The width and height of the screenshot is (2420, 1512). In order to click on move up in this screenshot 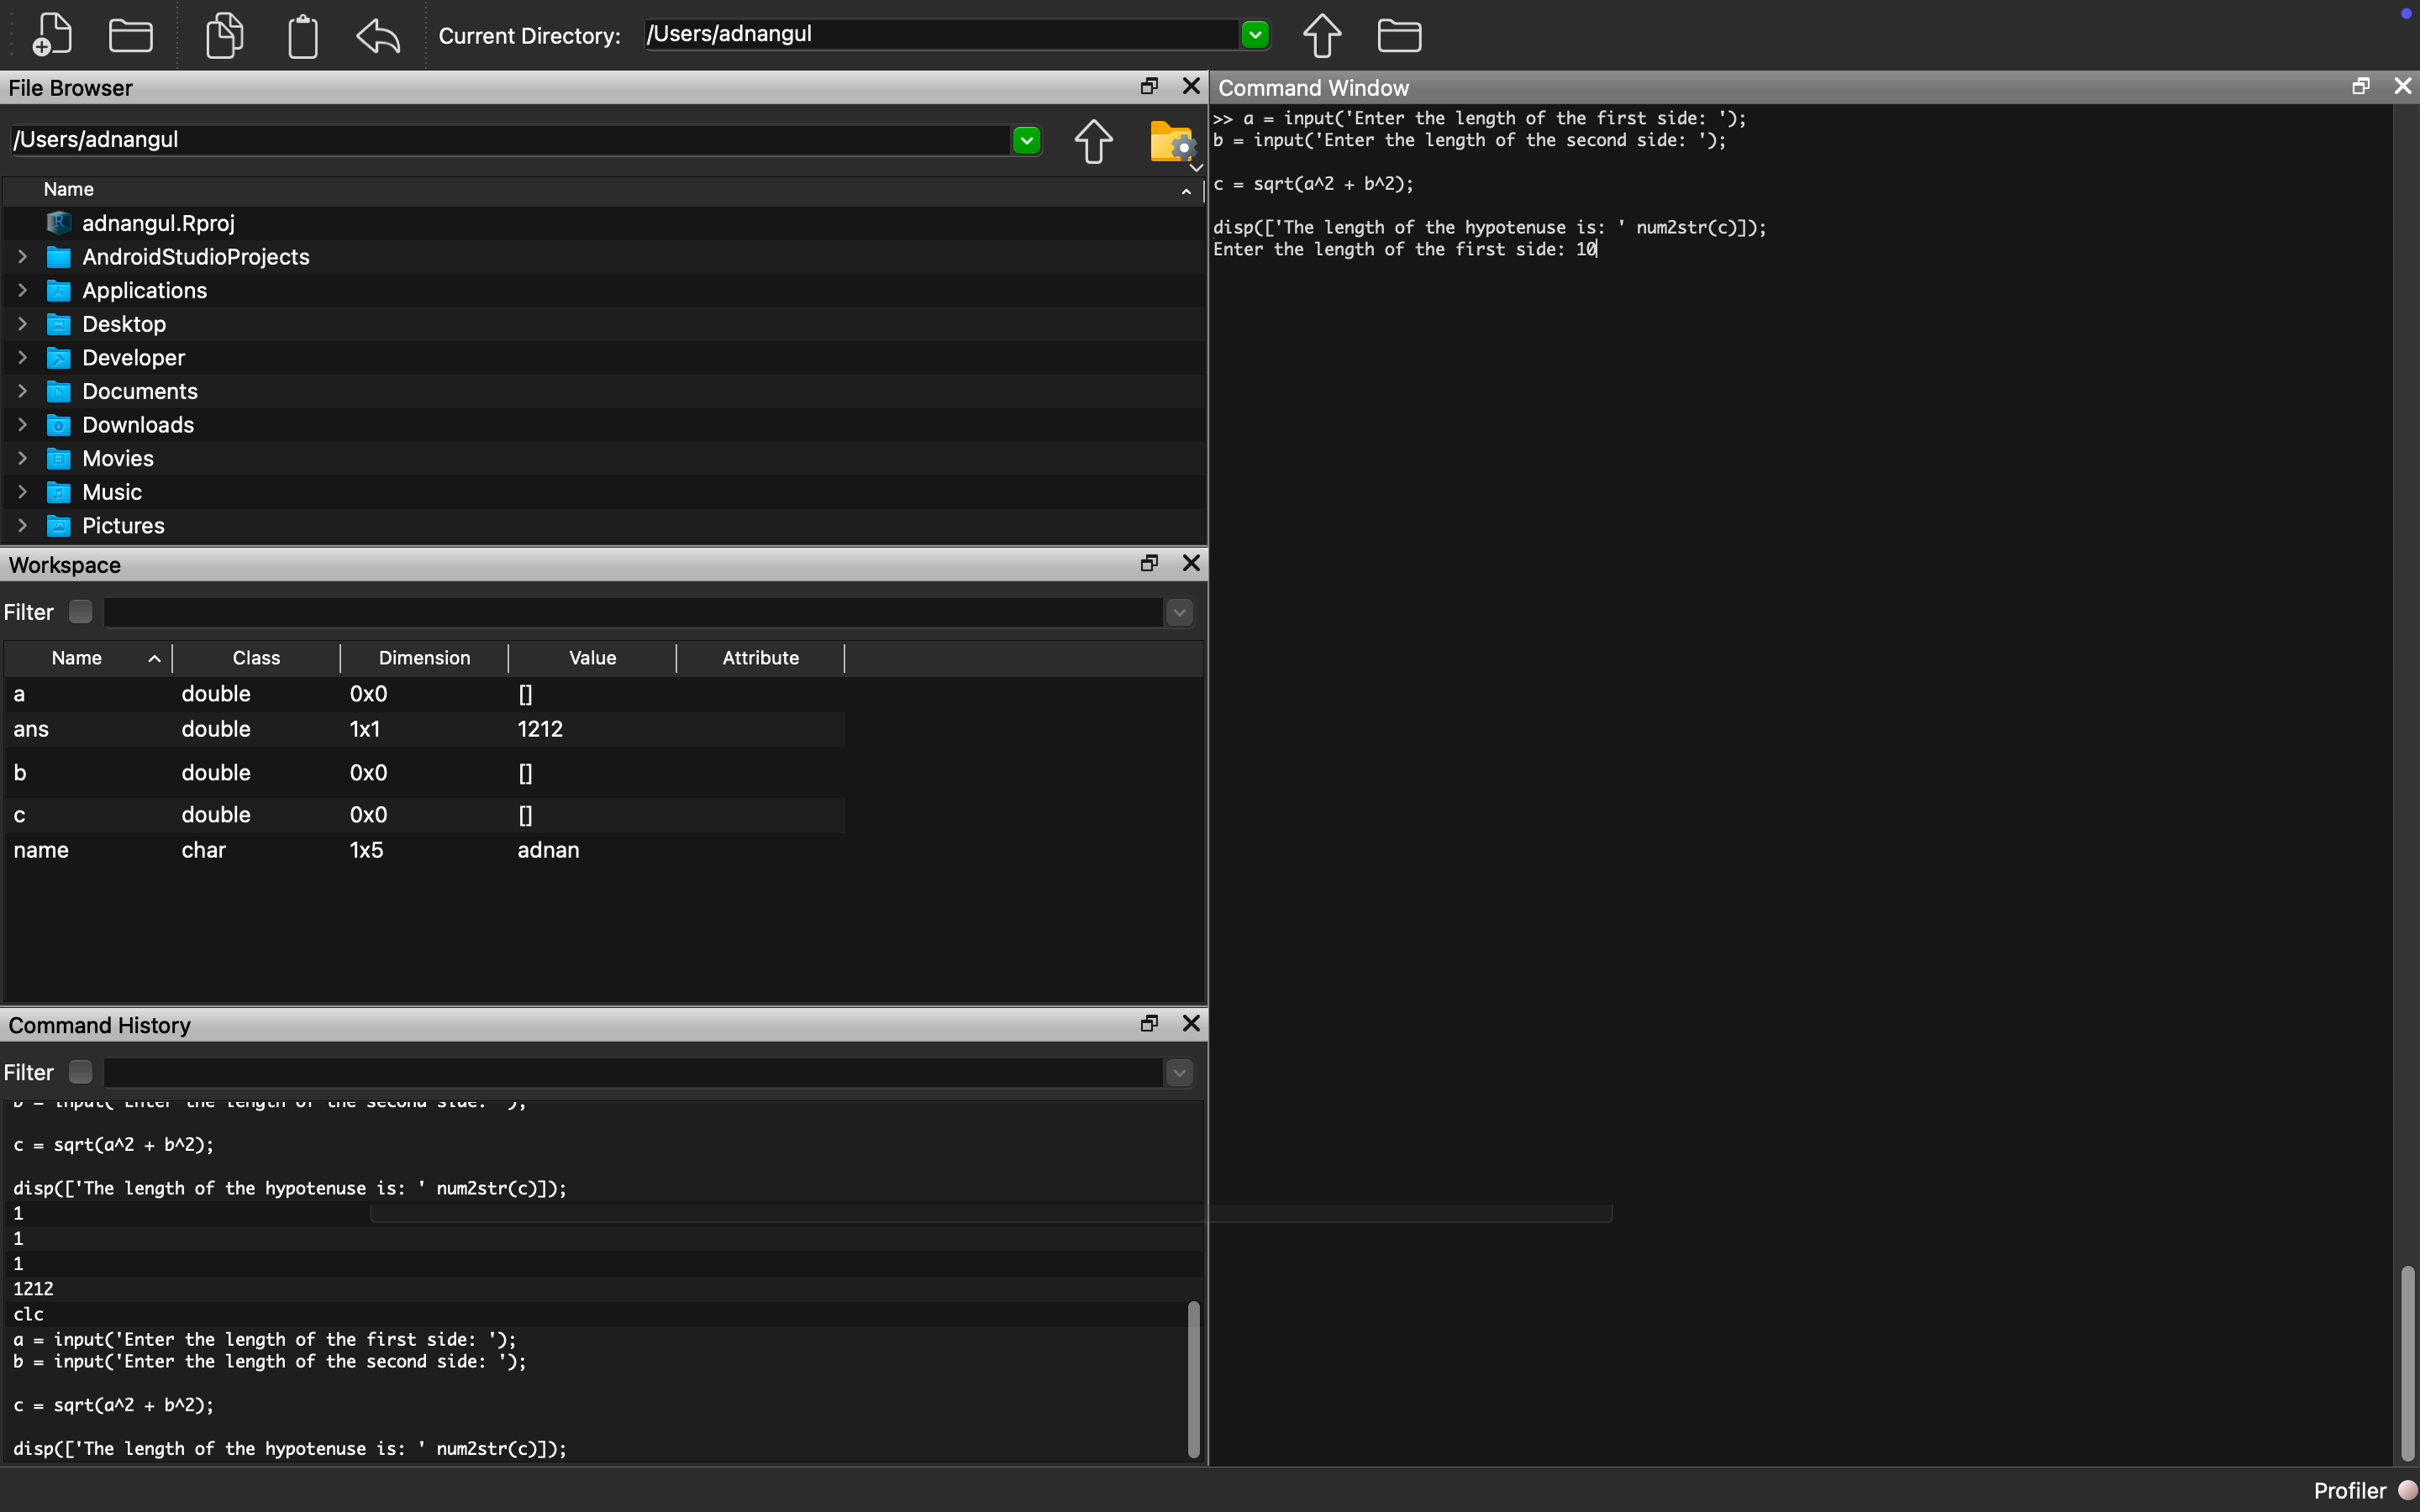, I will do `click(1093, 144)`.